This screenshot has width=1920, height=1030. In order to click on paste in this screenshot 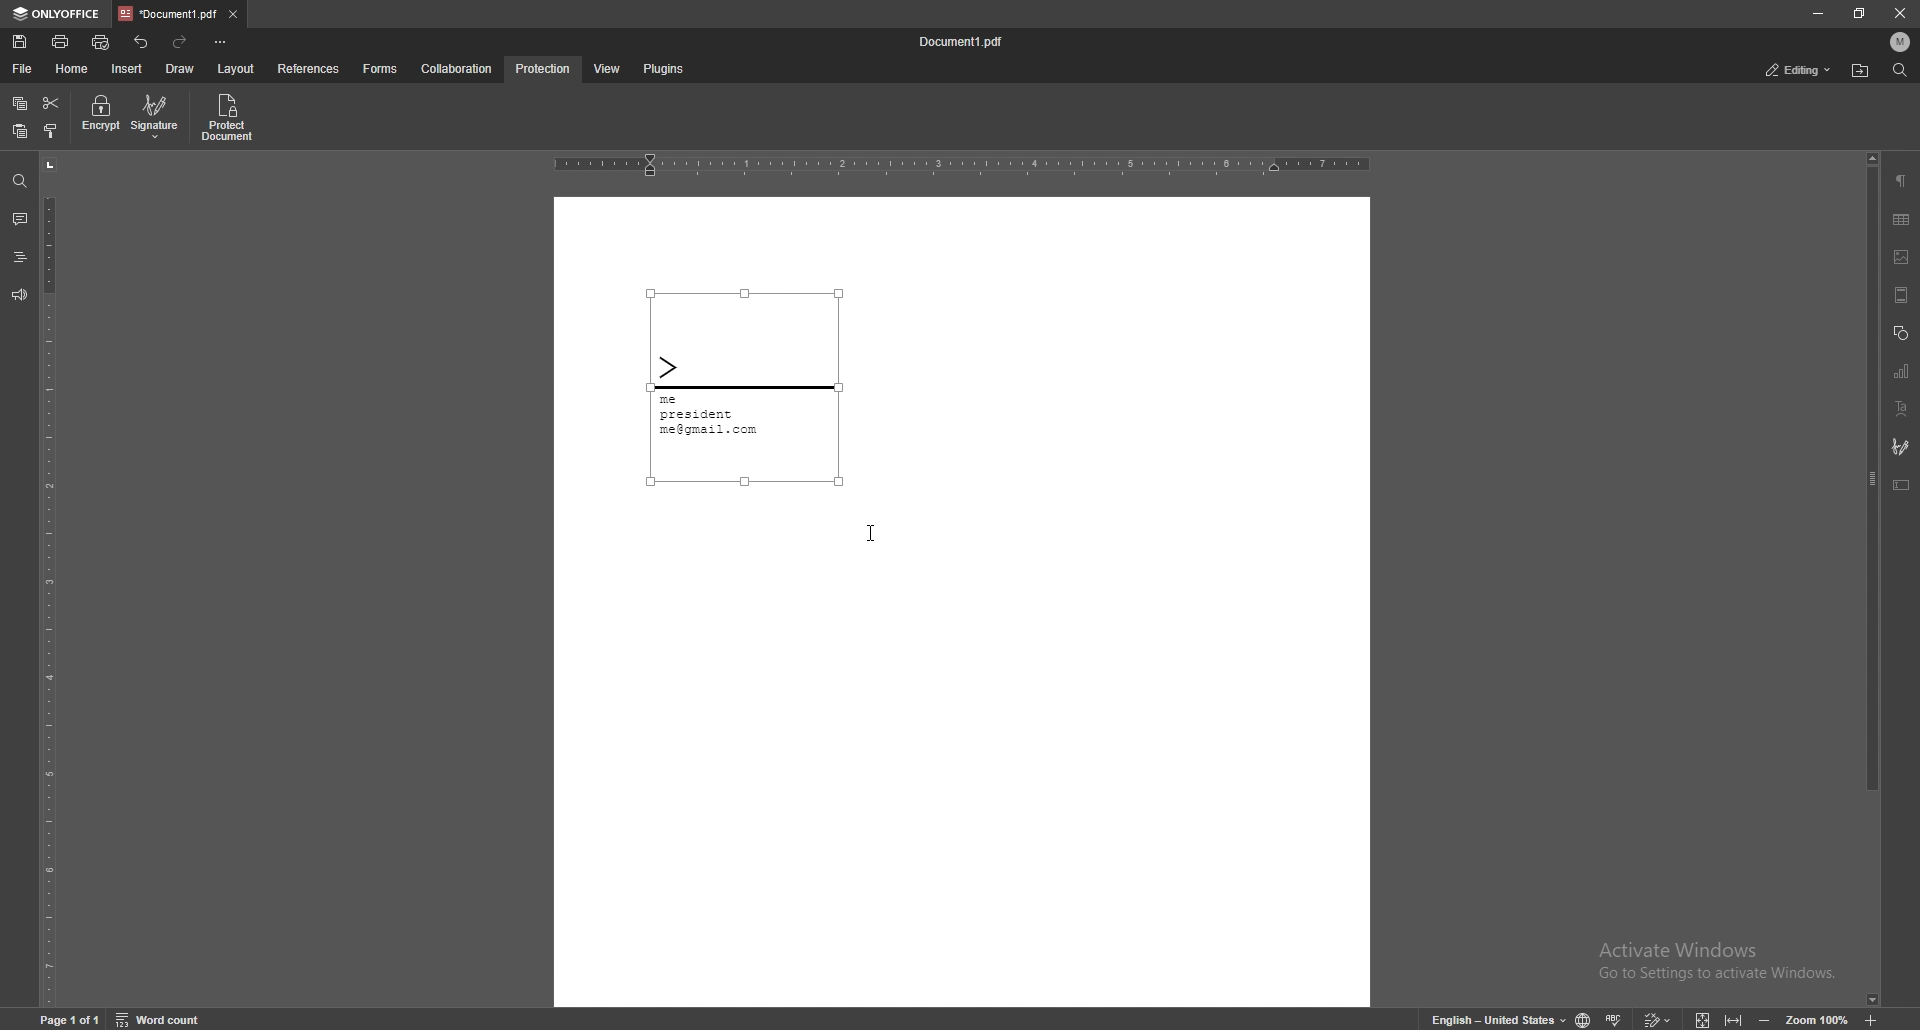, I will do `click(19, 132)`.